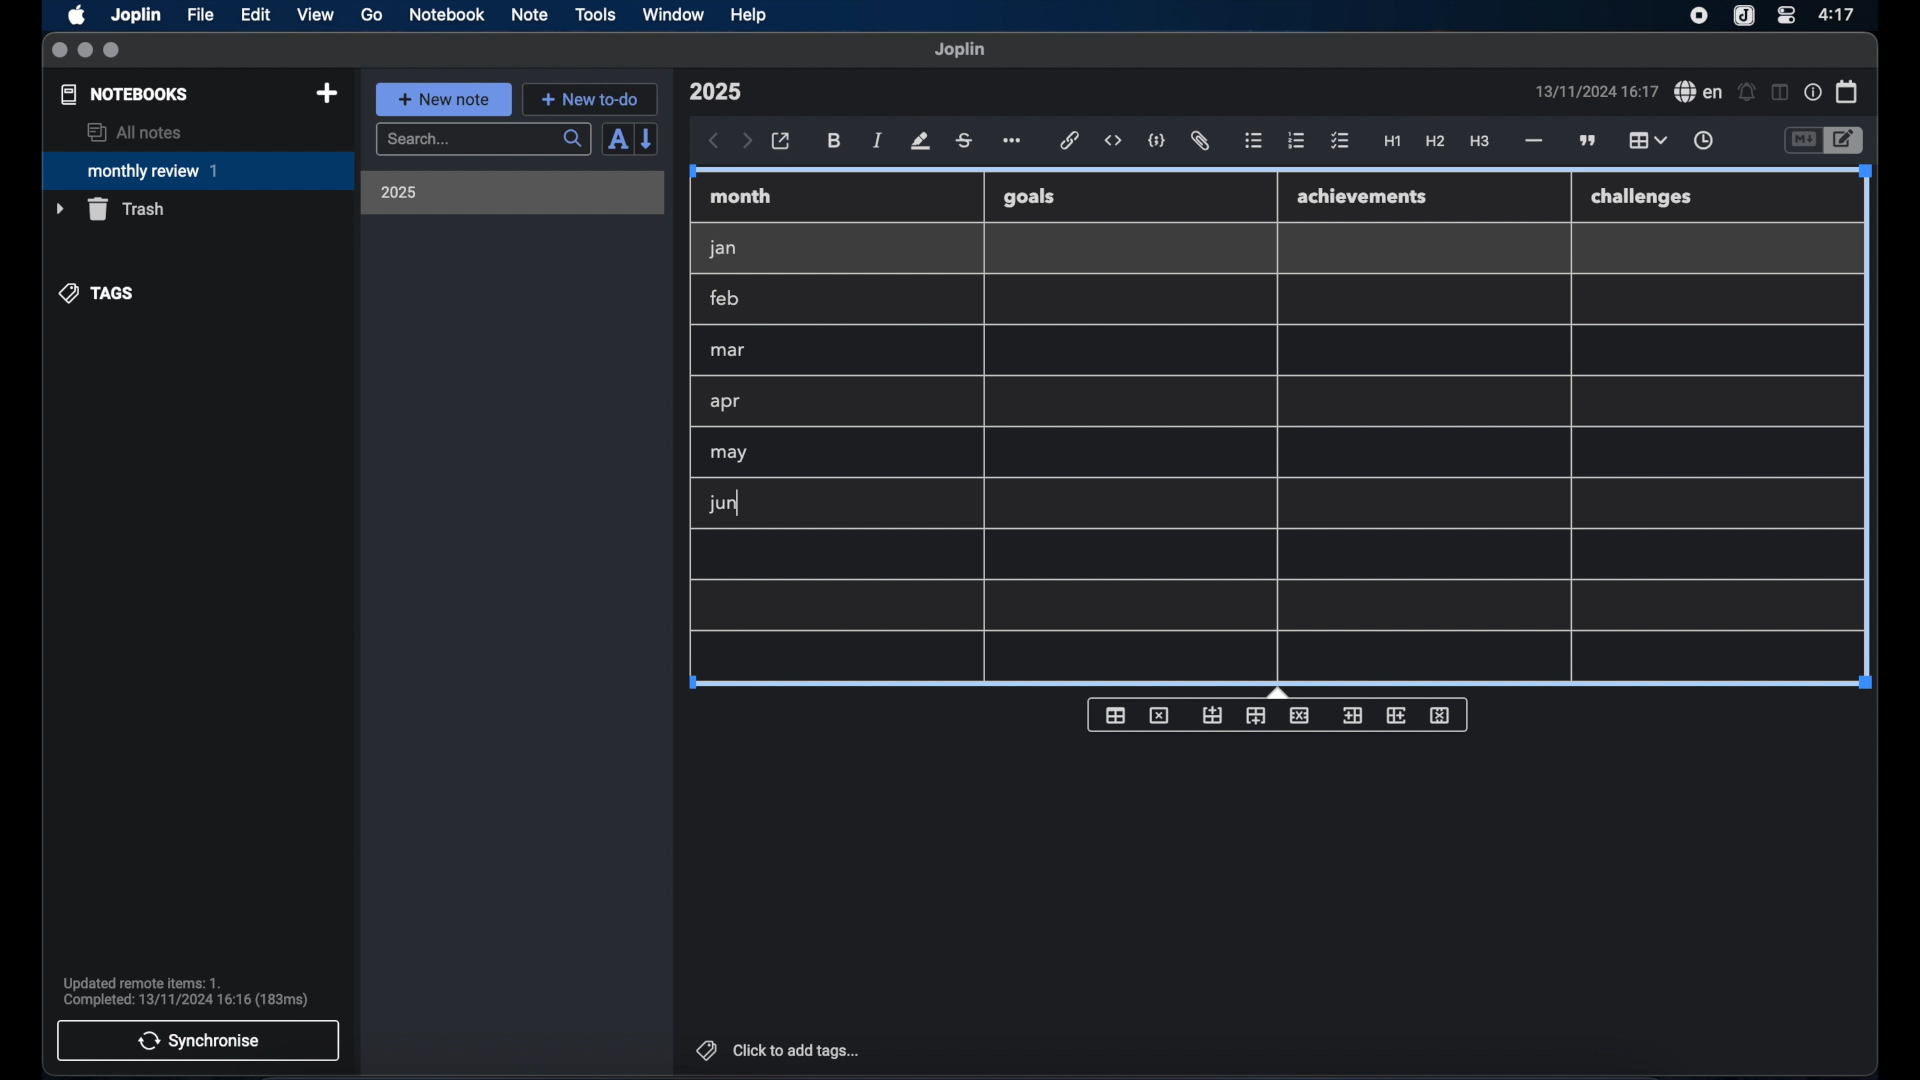 The height and width of the screenshot is (1080, 1920). I want to click on horizontal rule, so click(1532, 141).